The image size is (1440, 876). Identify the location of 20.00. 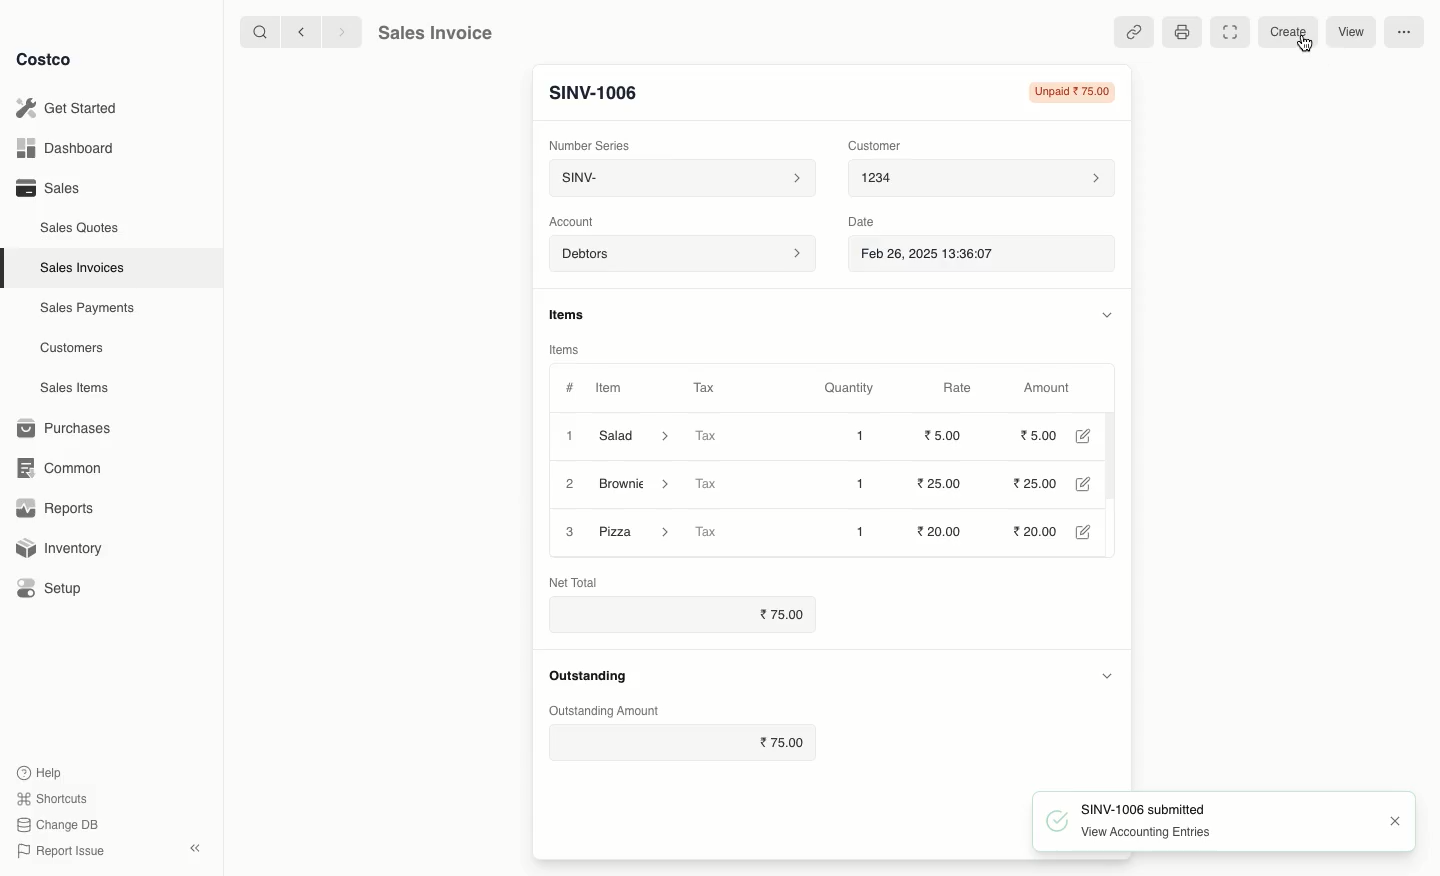
(1029, 436).